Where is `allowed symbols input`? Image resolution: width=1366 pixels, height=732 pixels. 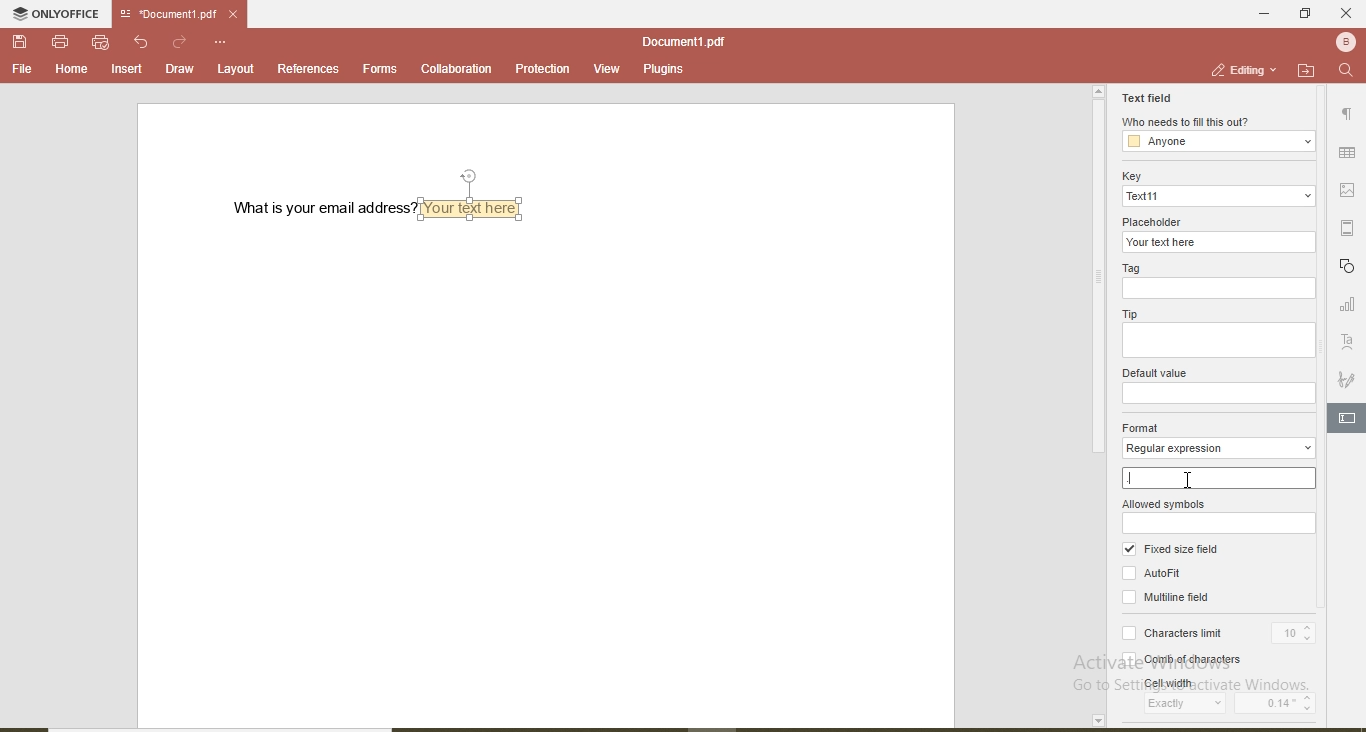
allowed symbols input is located at coordinates (1219, 522).